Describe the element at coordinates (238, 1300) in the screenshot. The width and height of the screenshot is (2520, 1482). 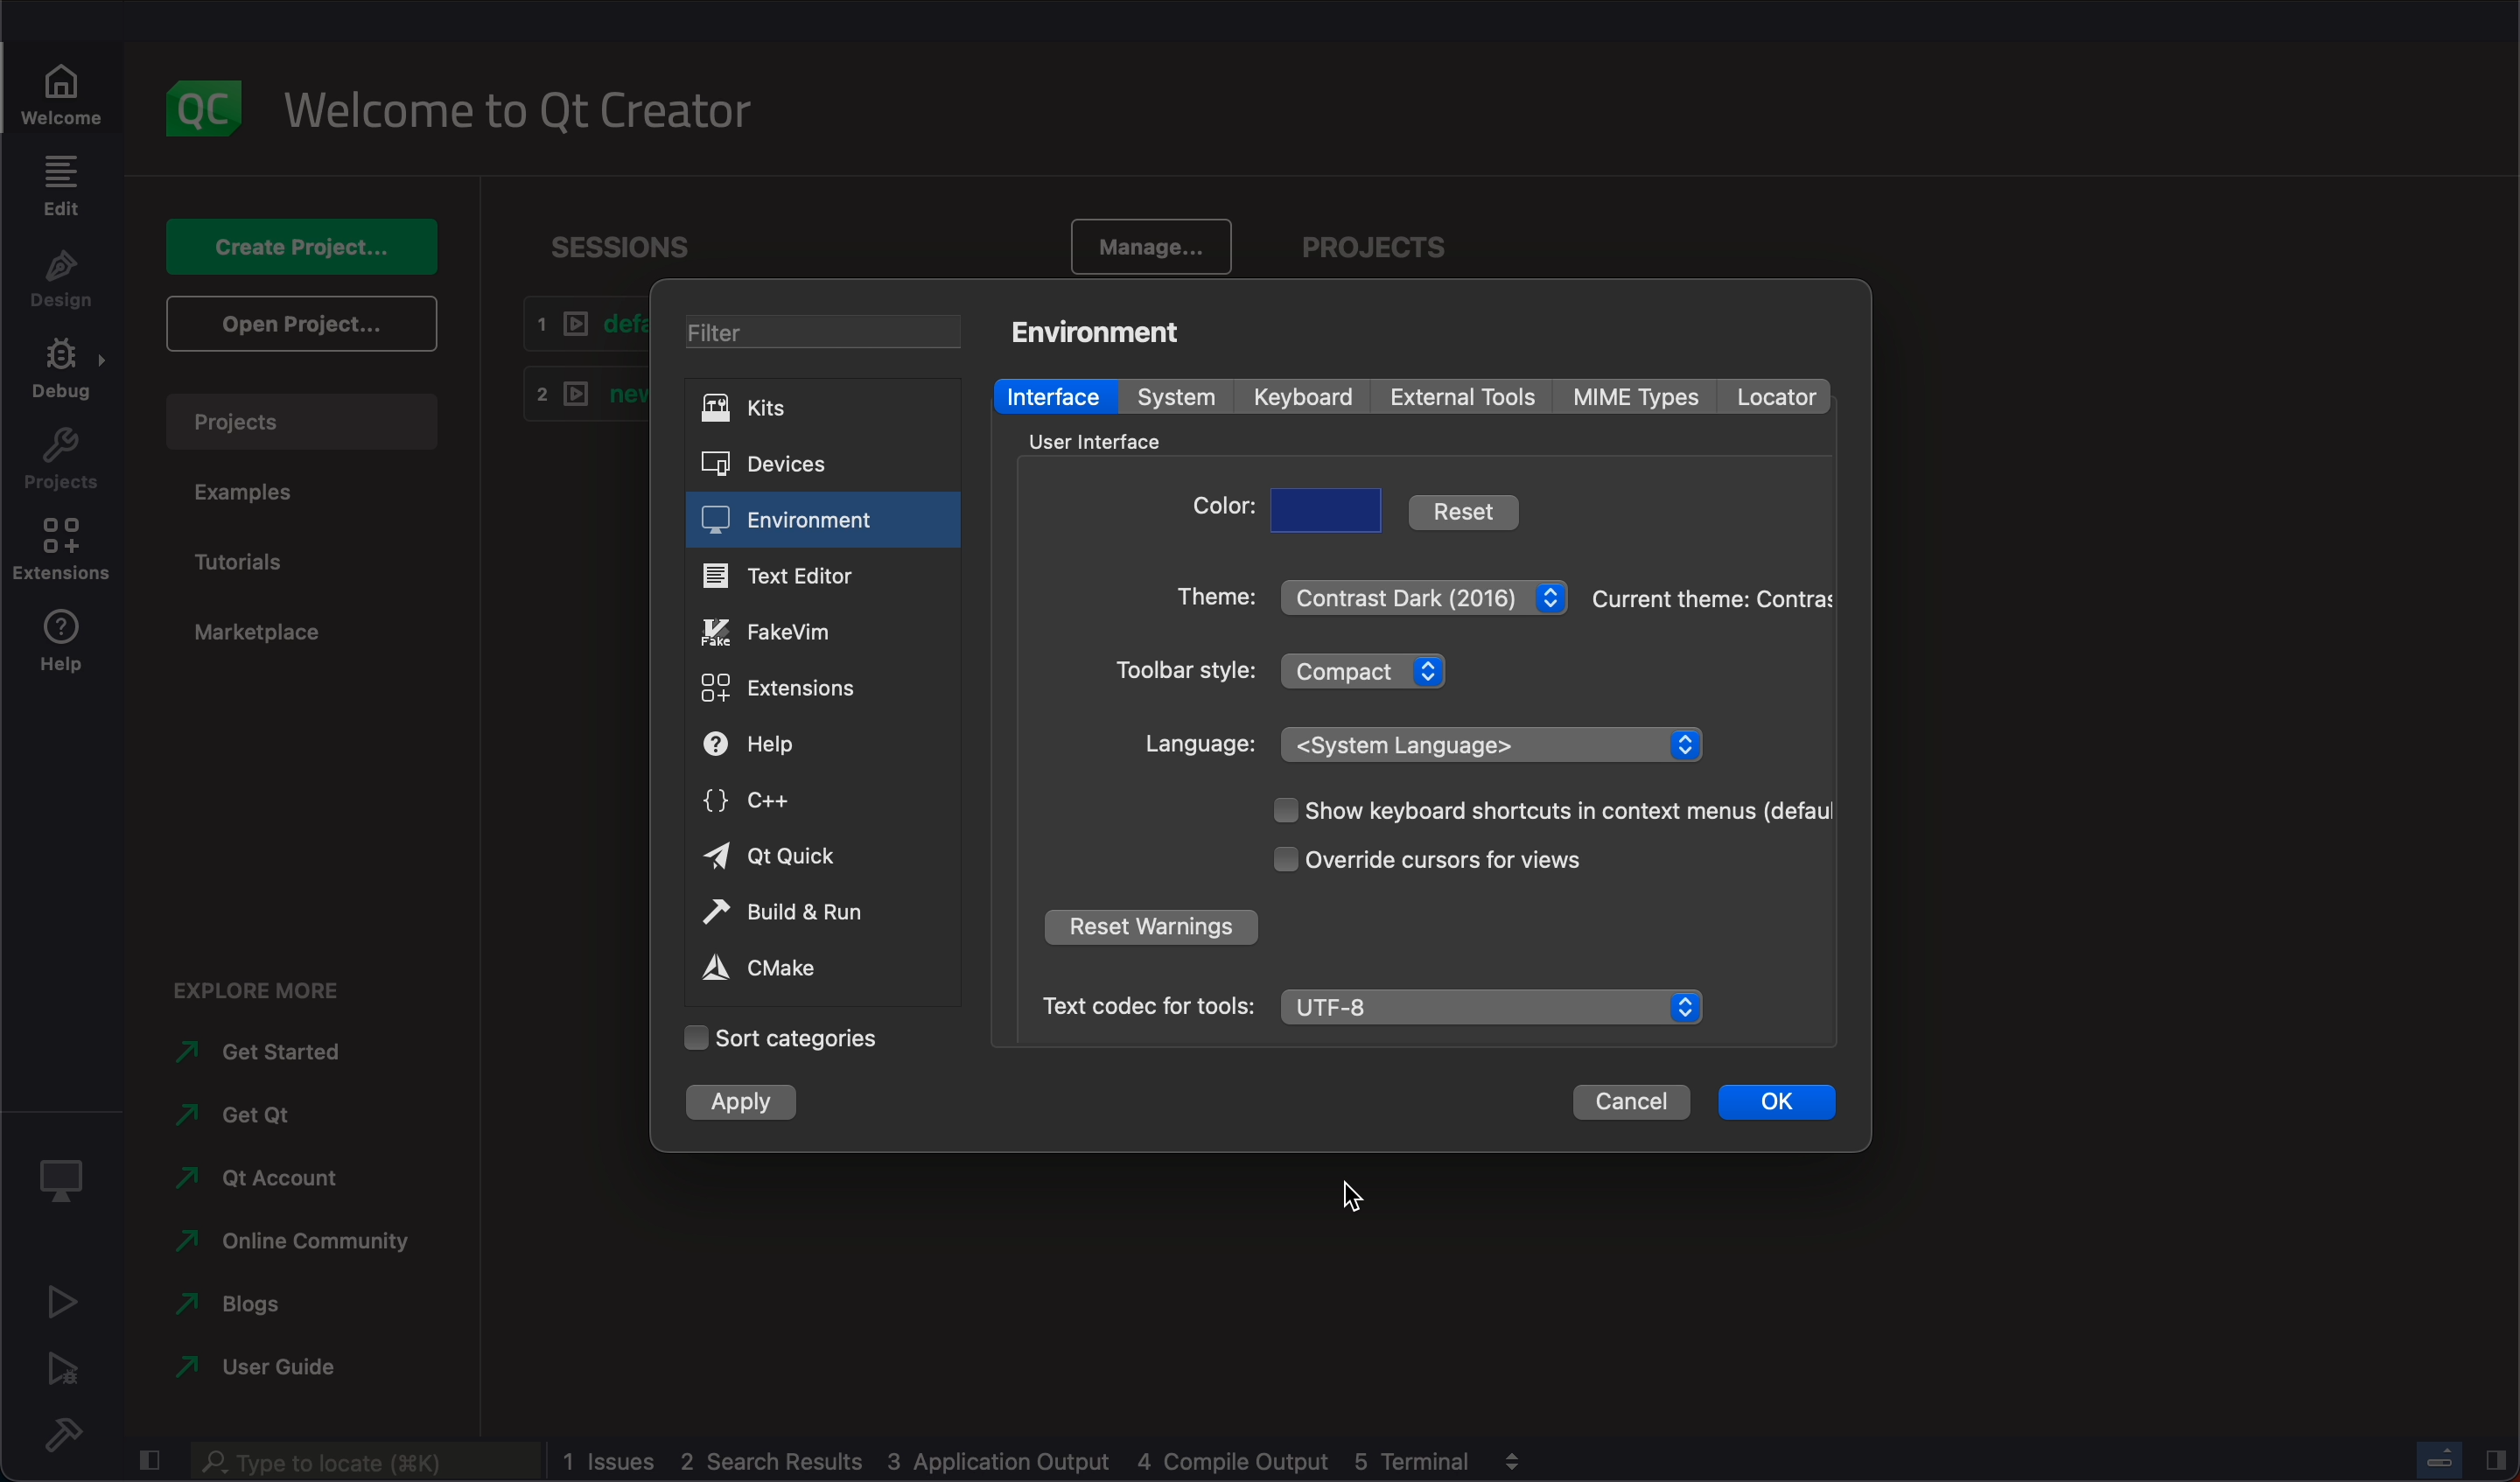
I see `blogs` at that location.